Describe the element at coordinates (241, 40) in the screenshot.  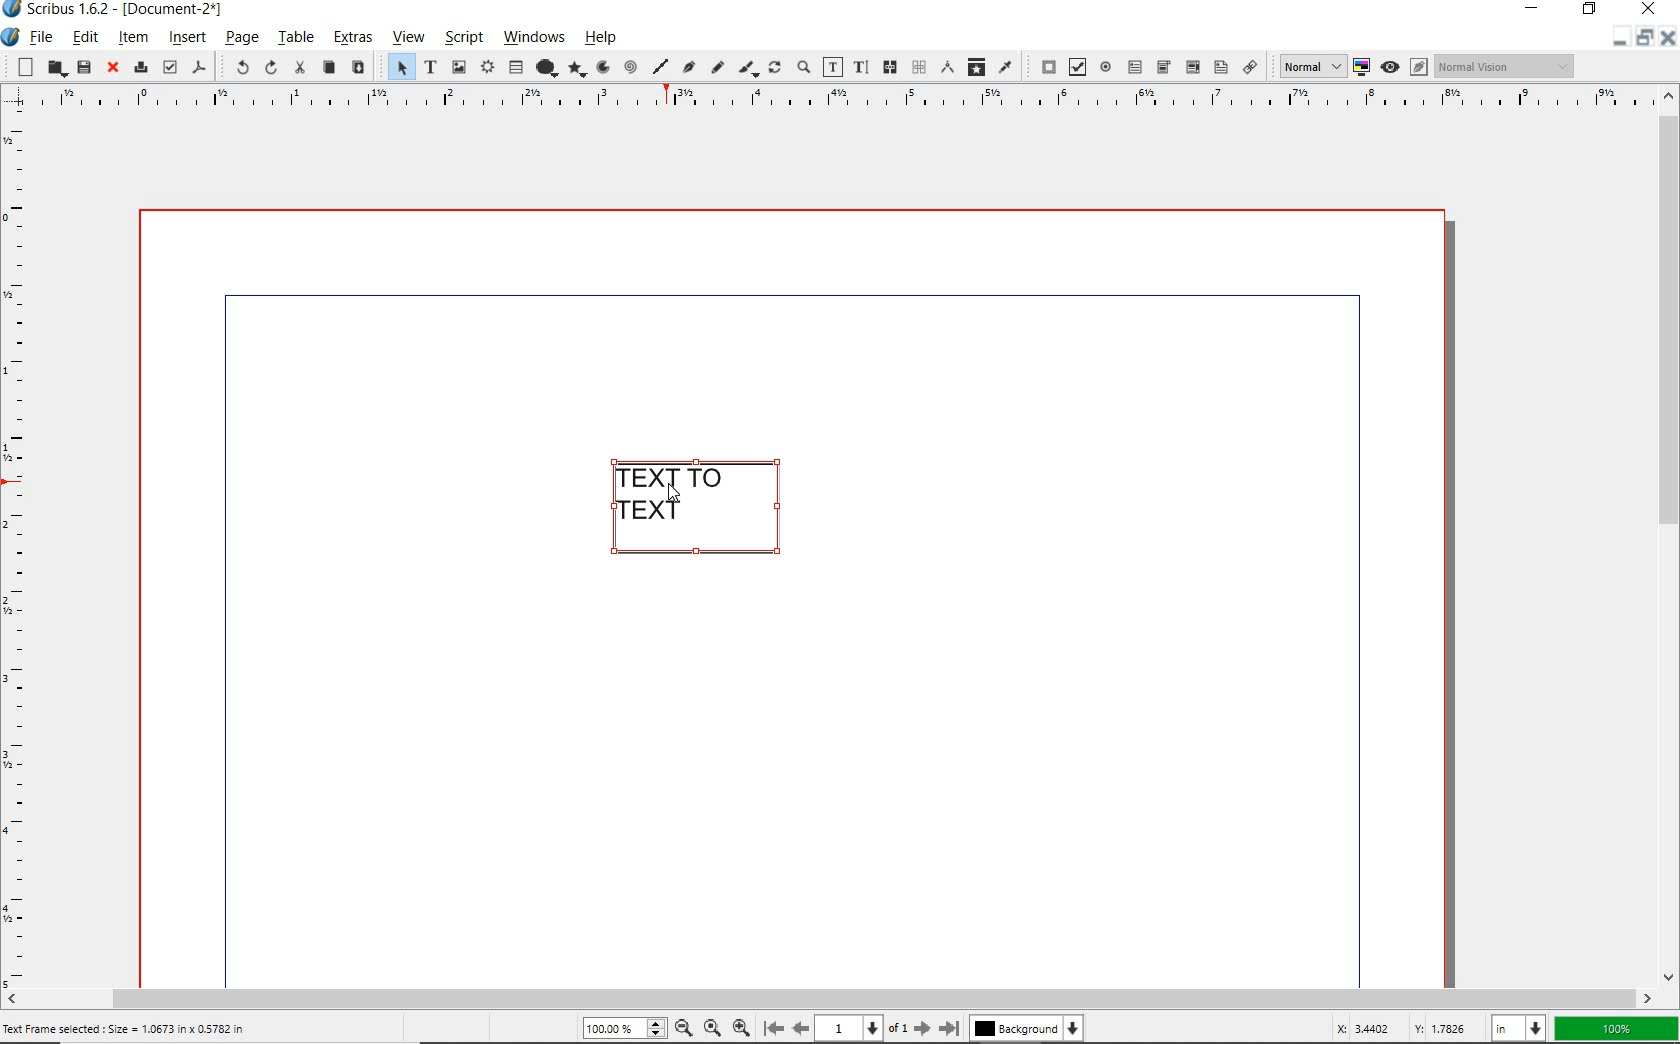
I see `page` at that location.